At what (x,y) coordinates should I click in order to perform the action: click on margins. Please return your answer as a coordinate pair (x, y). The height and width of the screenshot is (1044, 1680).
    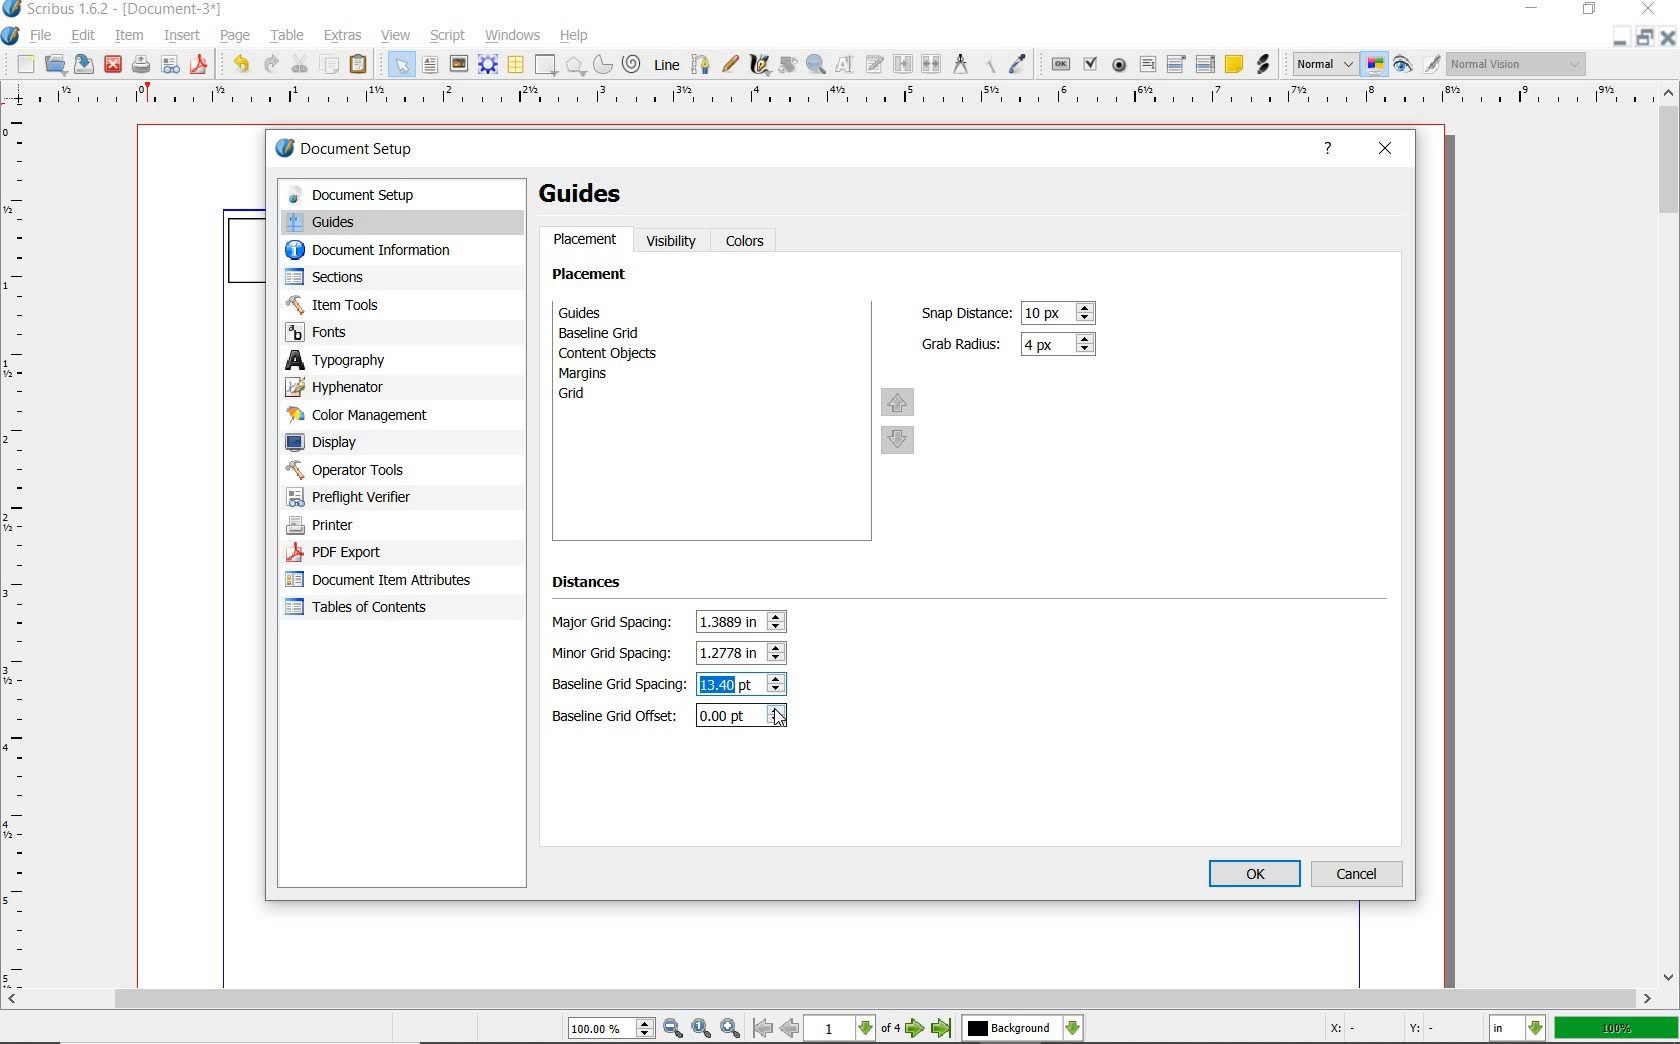
    Looking at the image, I should click on (594, 373).